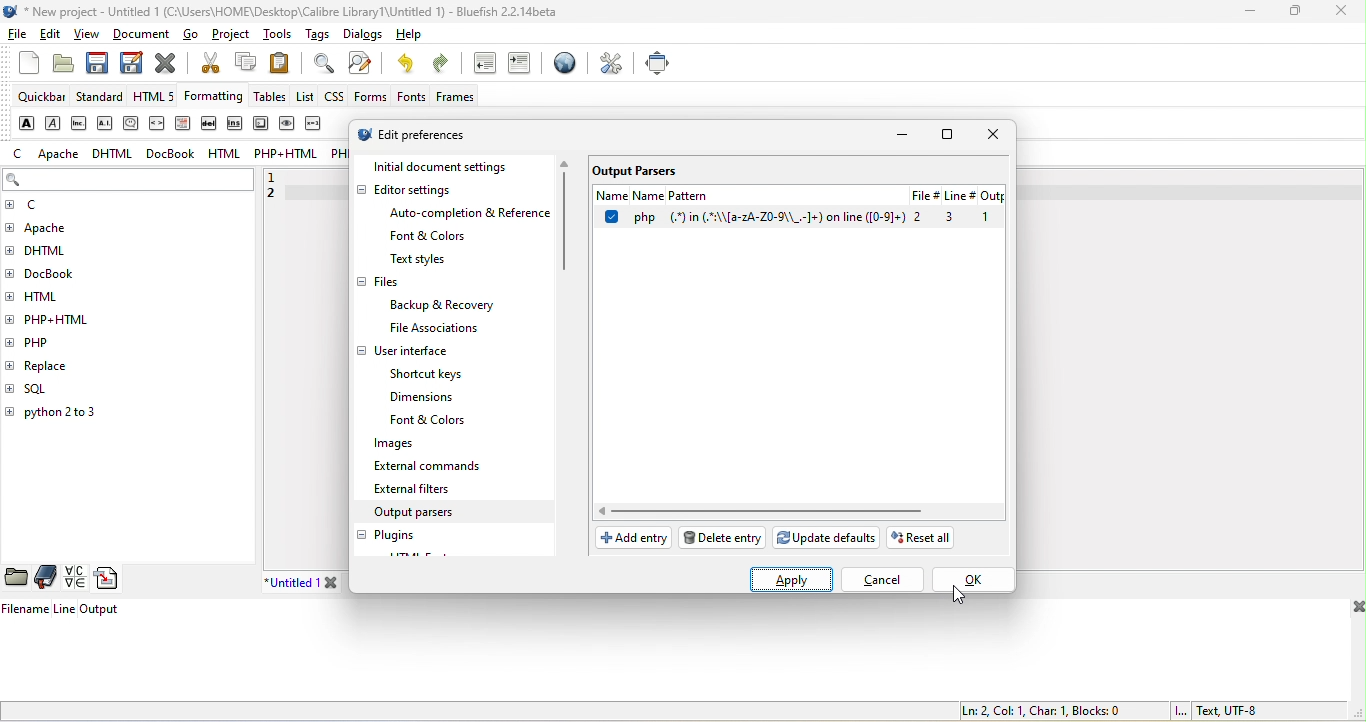 The image size is (1366, 722). I want to click on unindent, so click(482, 65).